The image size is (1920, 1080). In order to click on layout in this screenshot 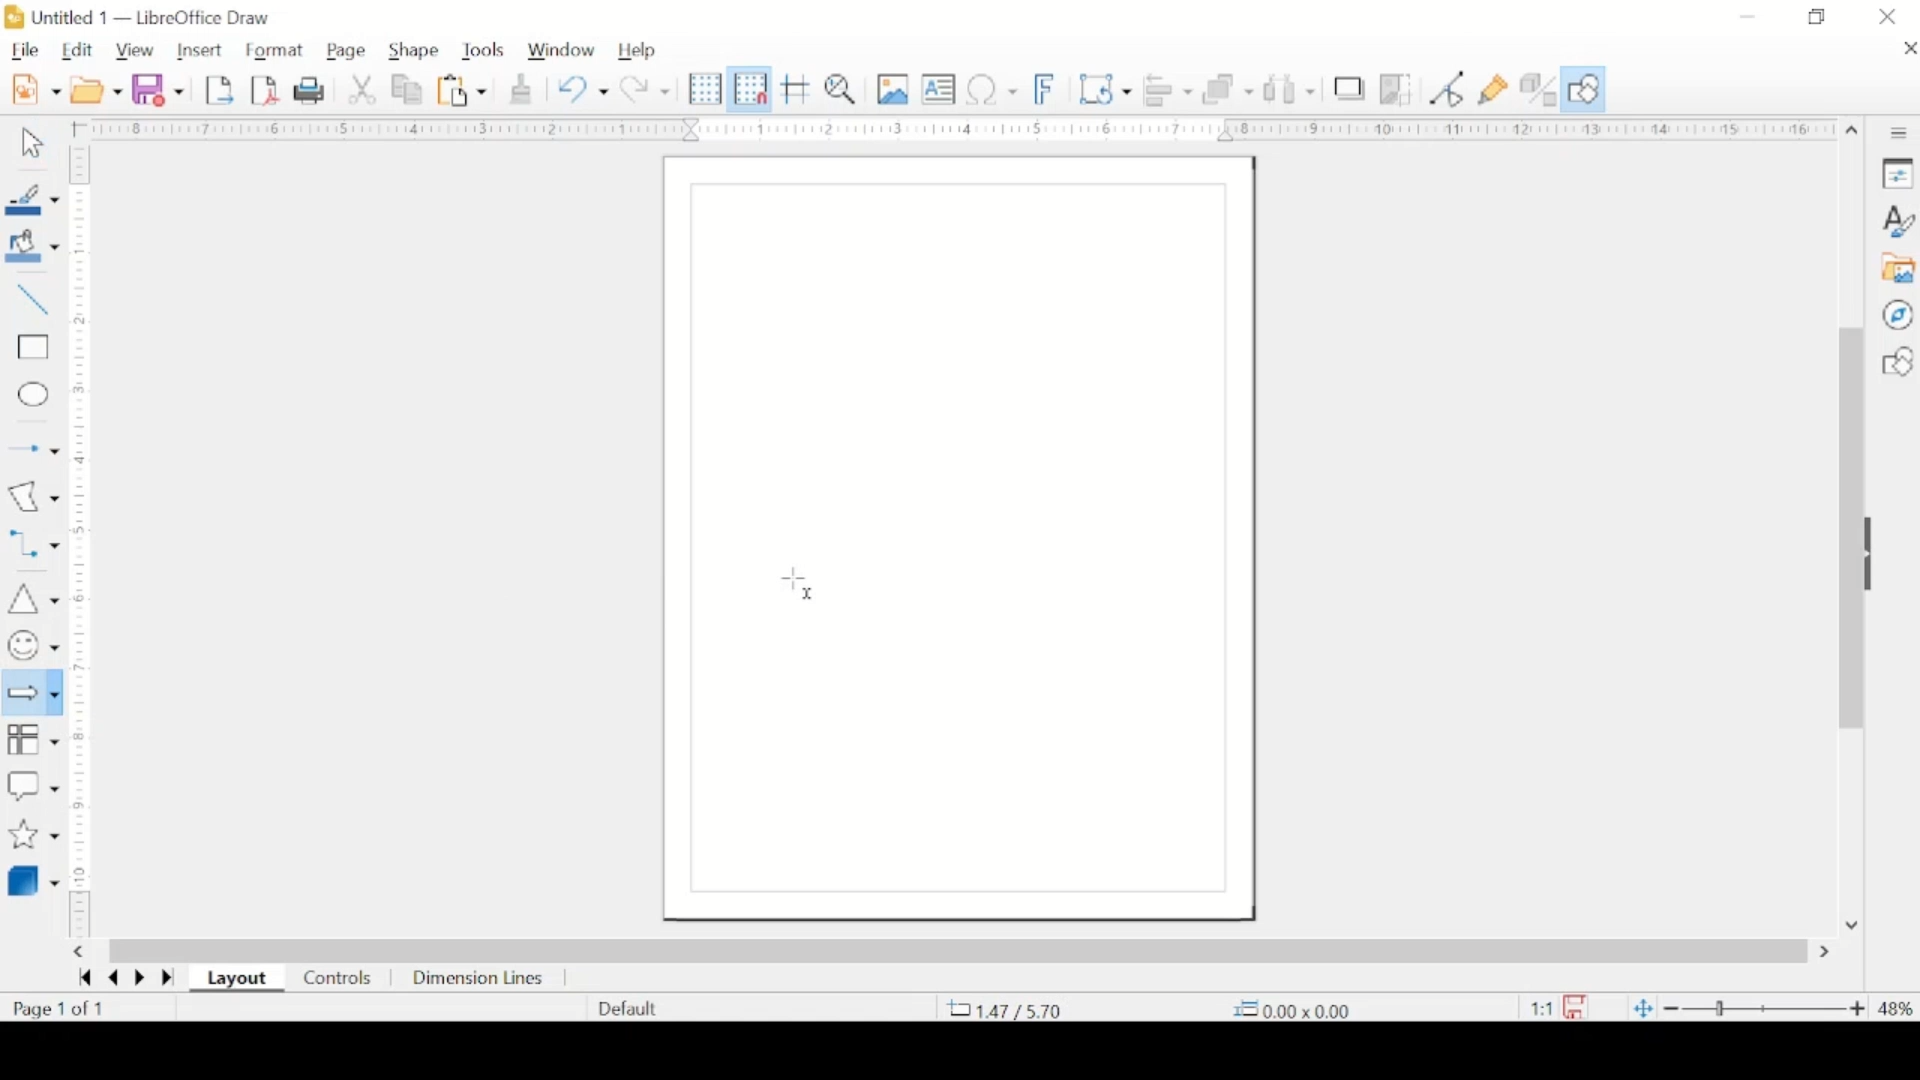, I will do `click(237, 979)`.